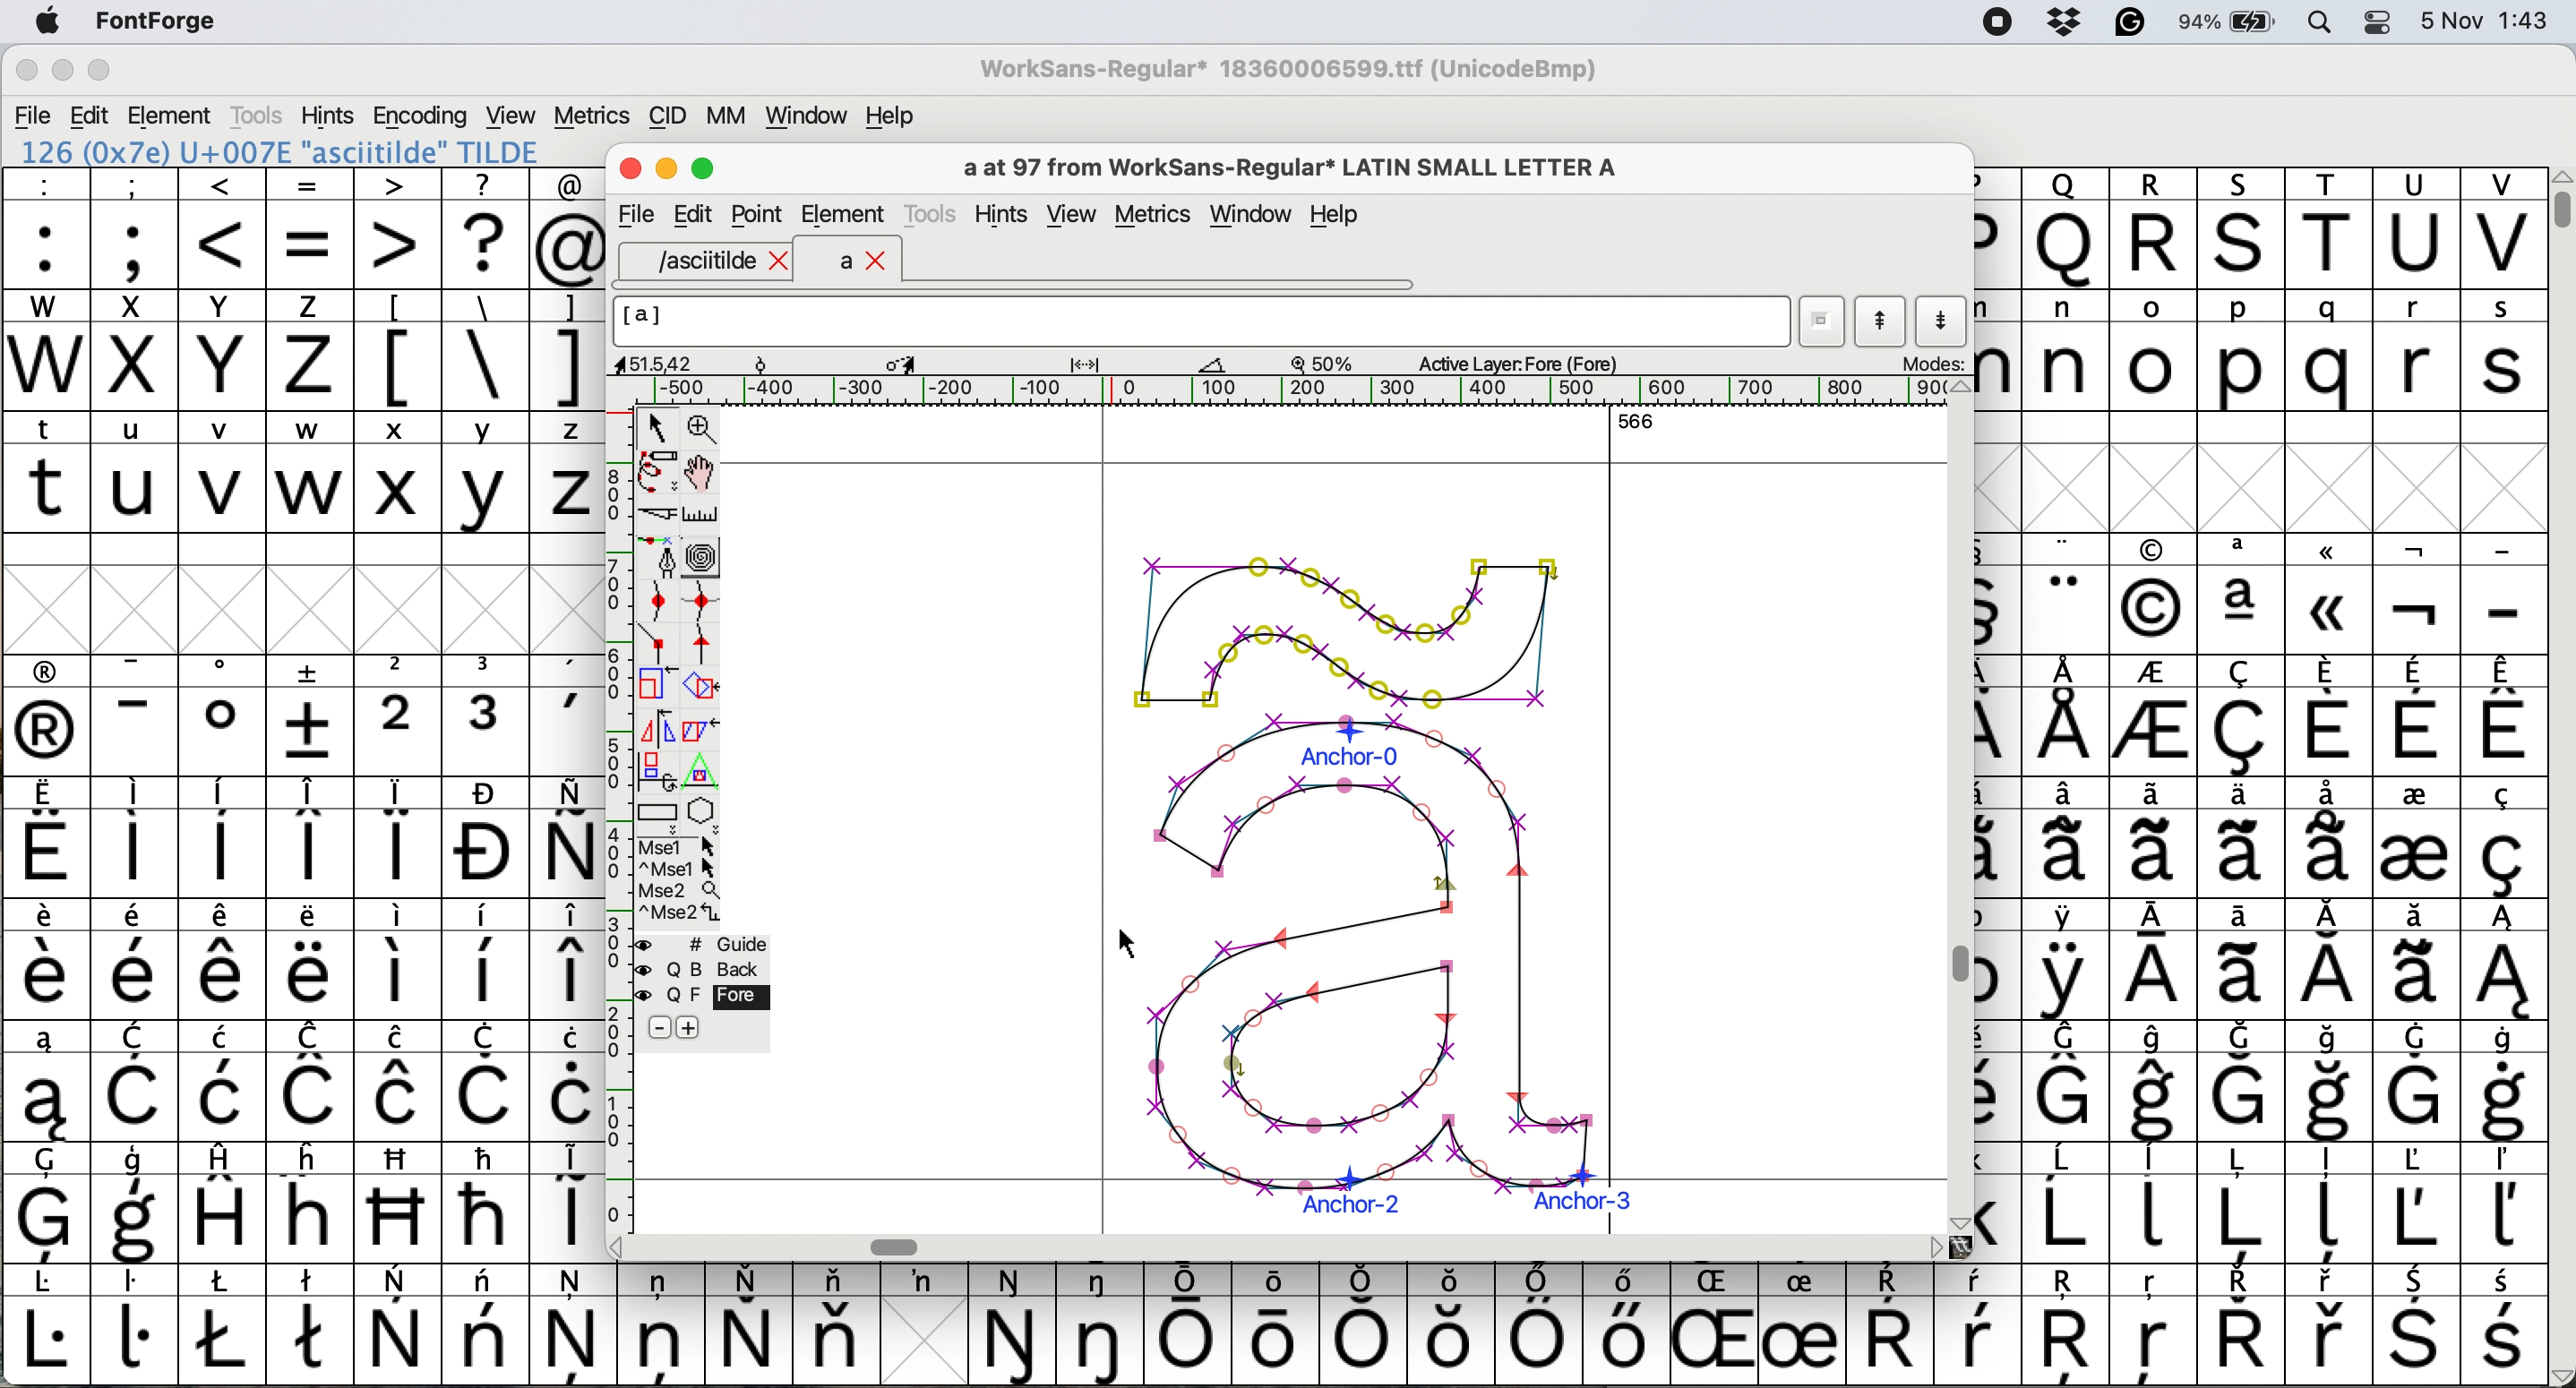 This screenshot has width=2576, height=1388. Describe the element at coordinates (659, 516) in the screenshot. I see `cut splines in two` at that location.